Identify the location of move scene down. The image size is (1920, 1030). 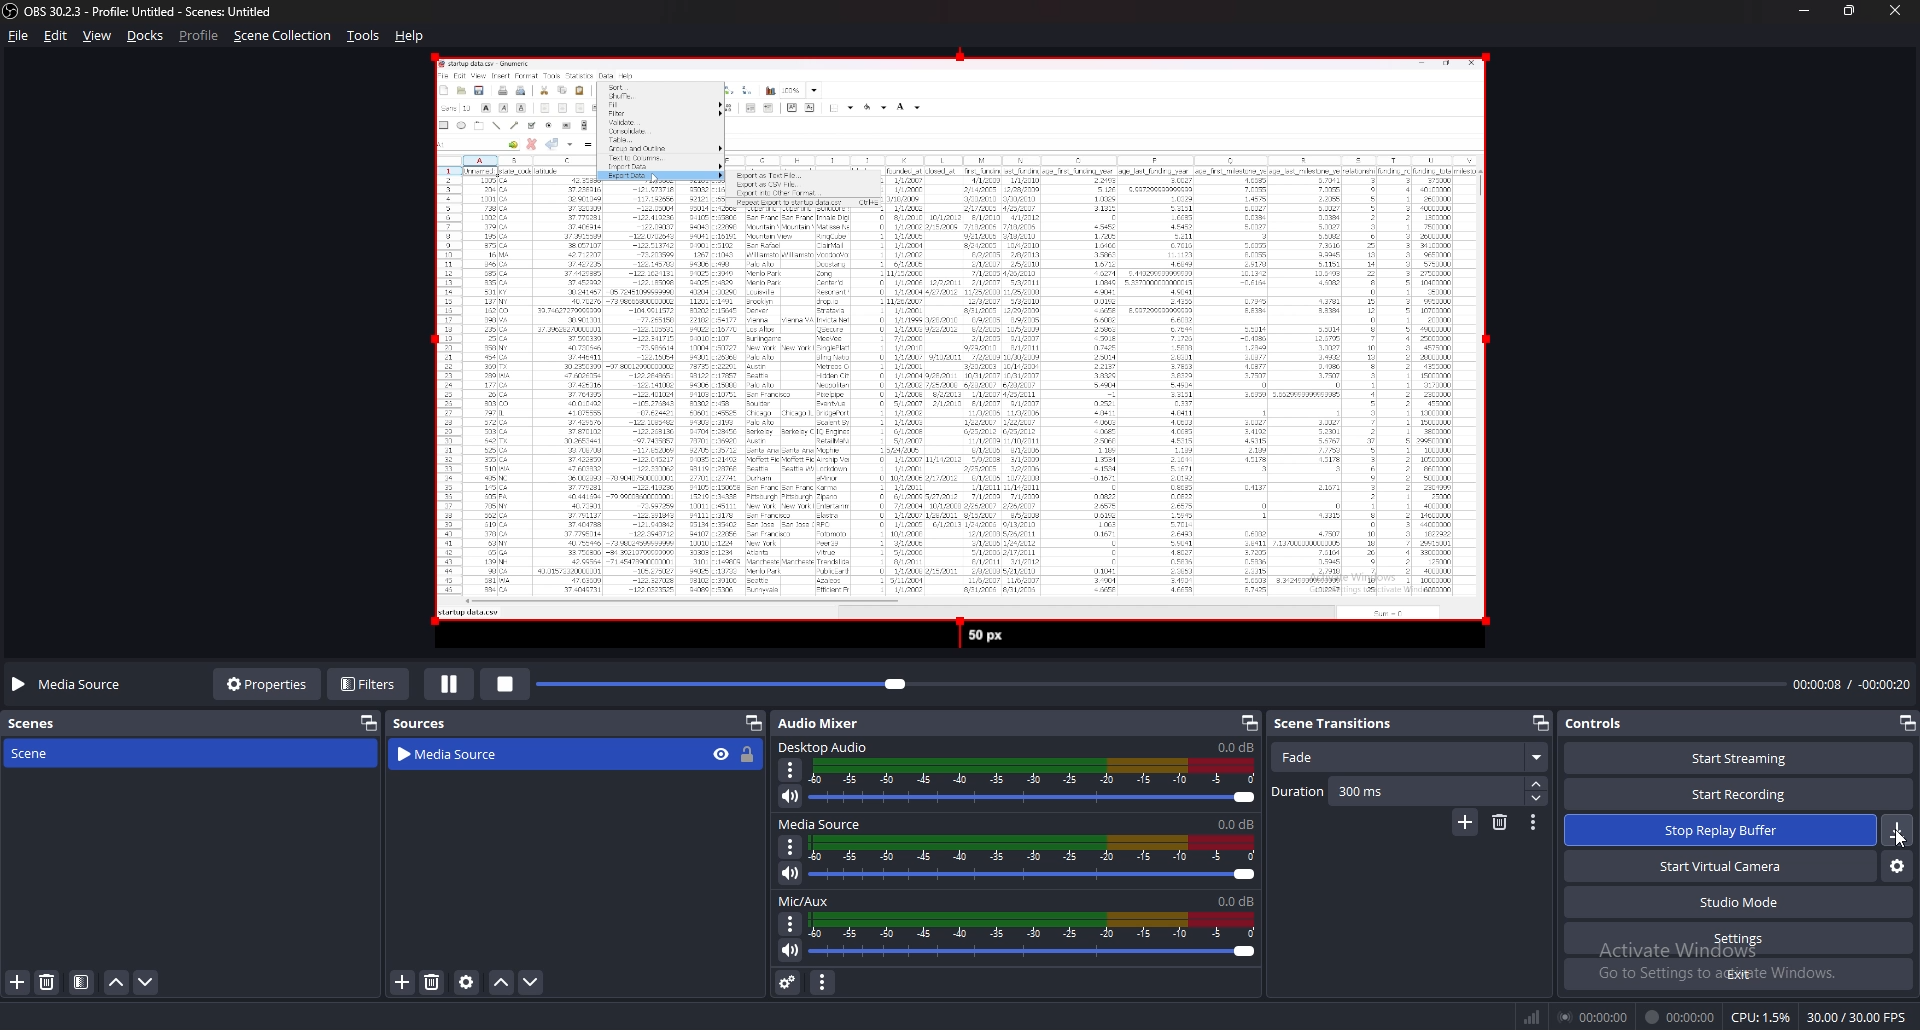
(145, 983).